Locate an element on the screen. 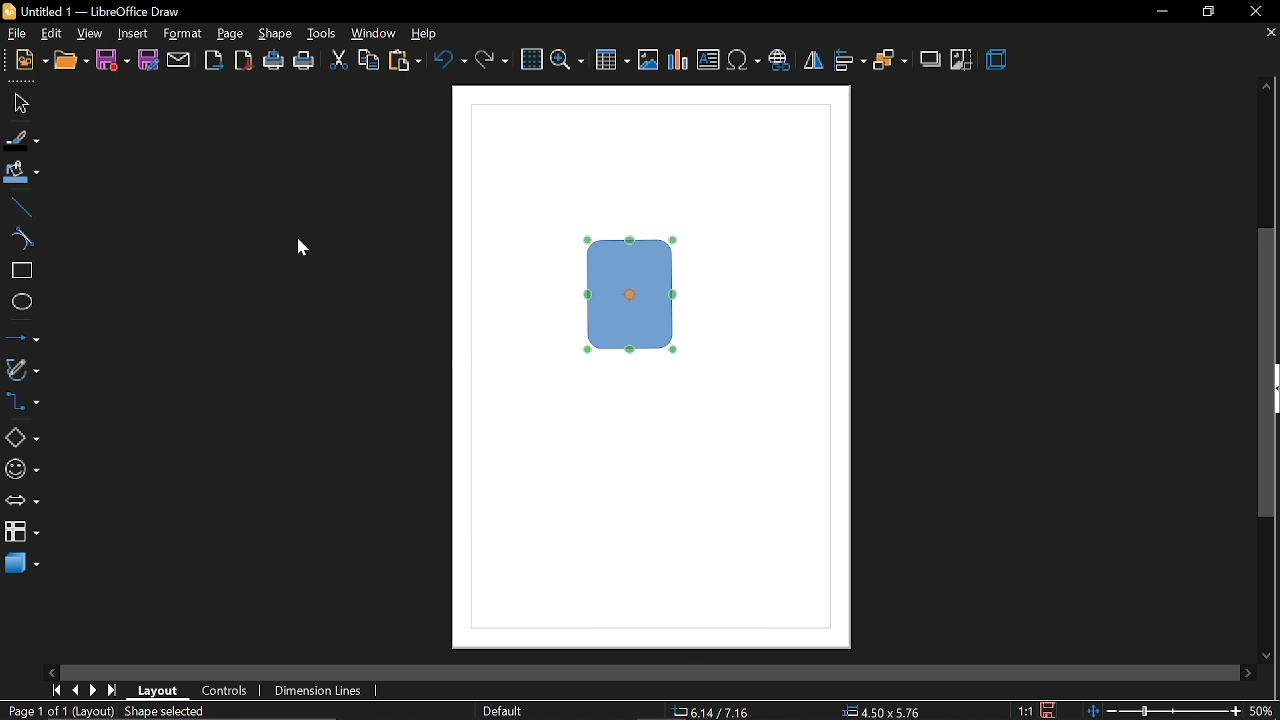 The height and width of the screenshot is (720, 1280). file is located at coordinates (19, 34).